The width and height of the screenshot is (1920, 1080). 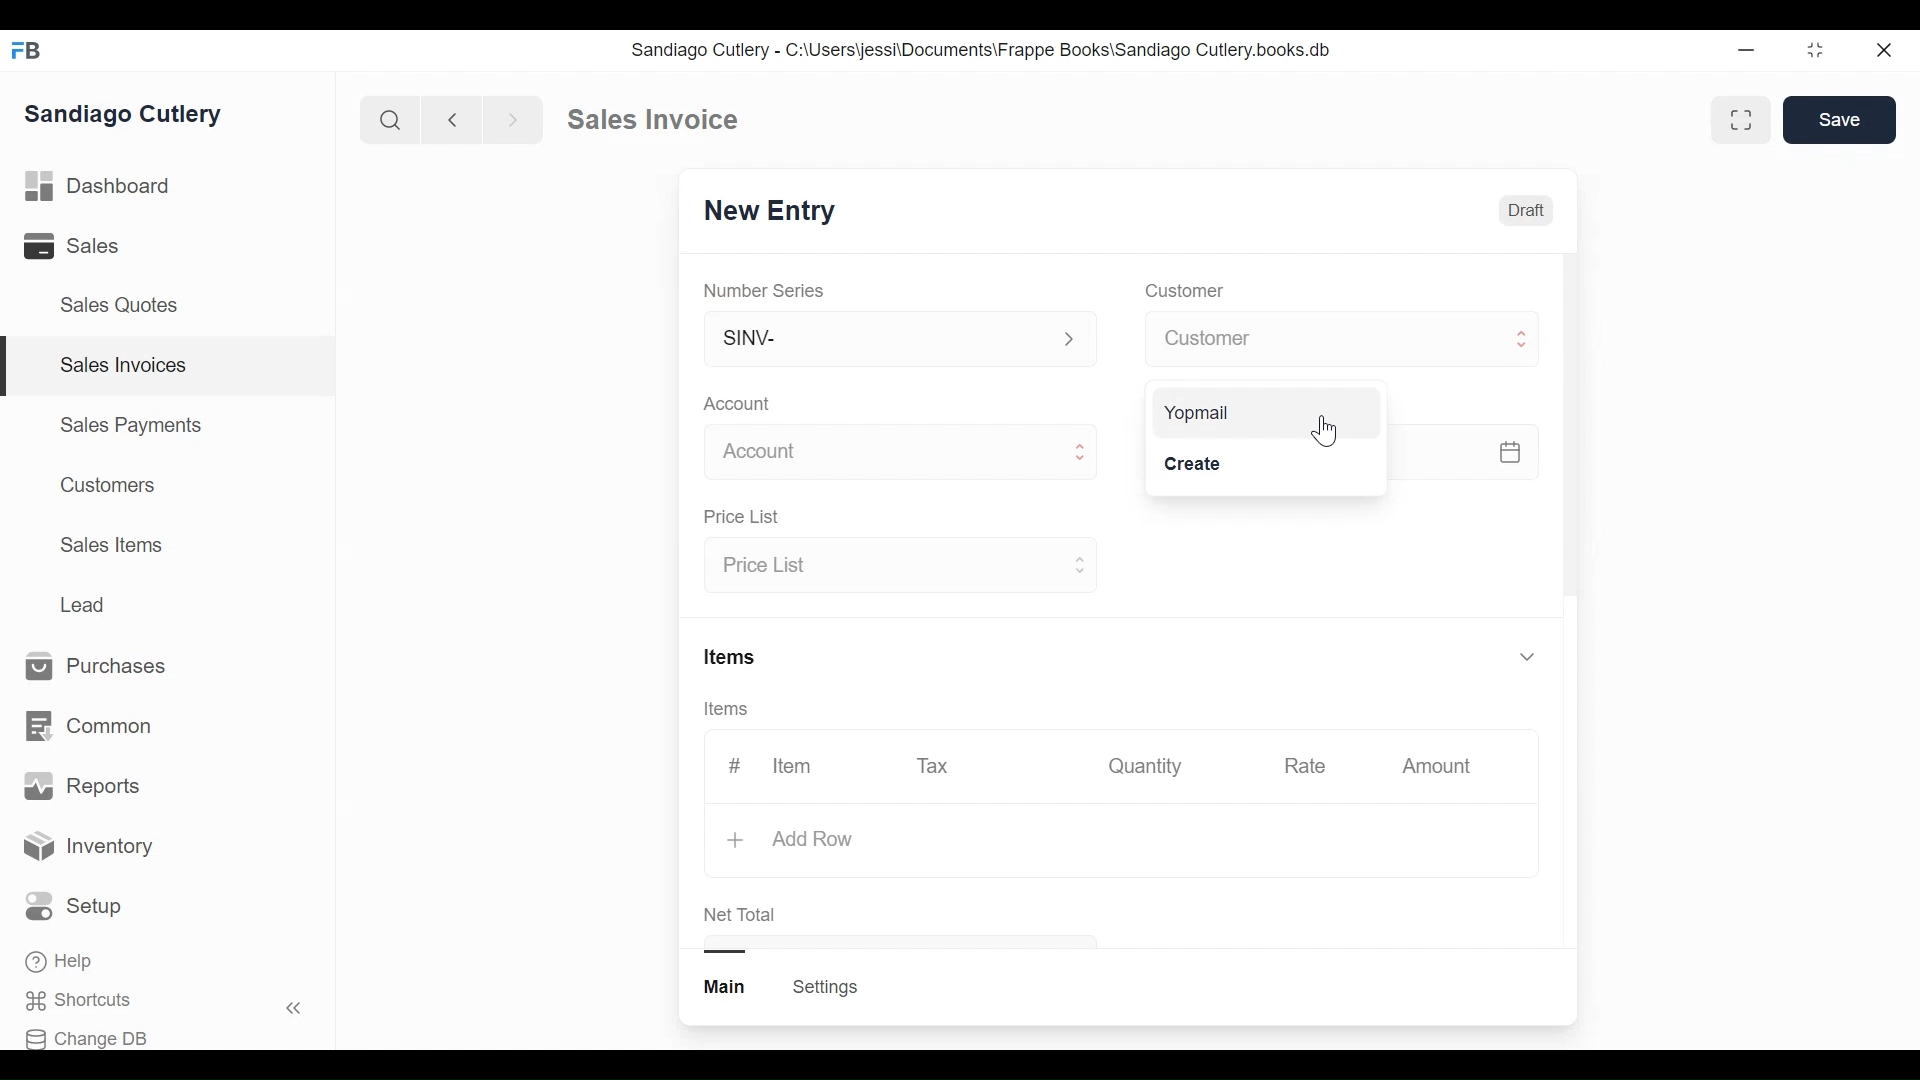 What do you see at coordinates (129, 114) in the screenshot?
I see `Sandiago Cutlery` at bounding box center [129, 114].